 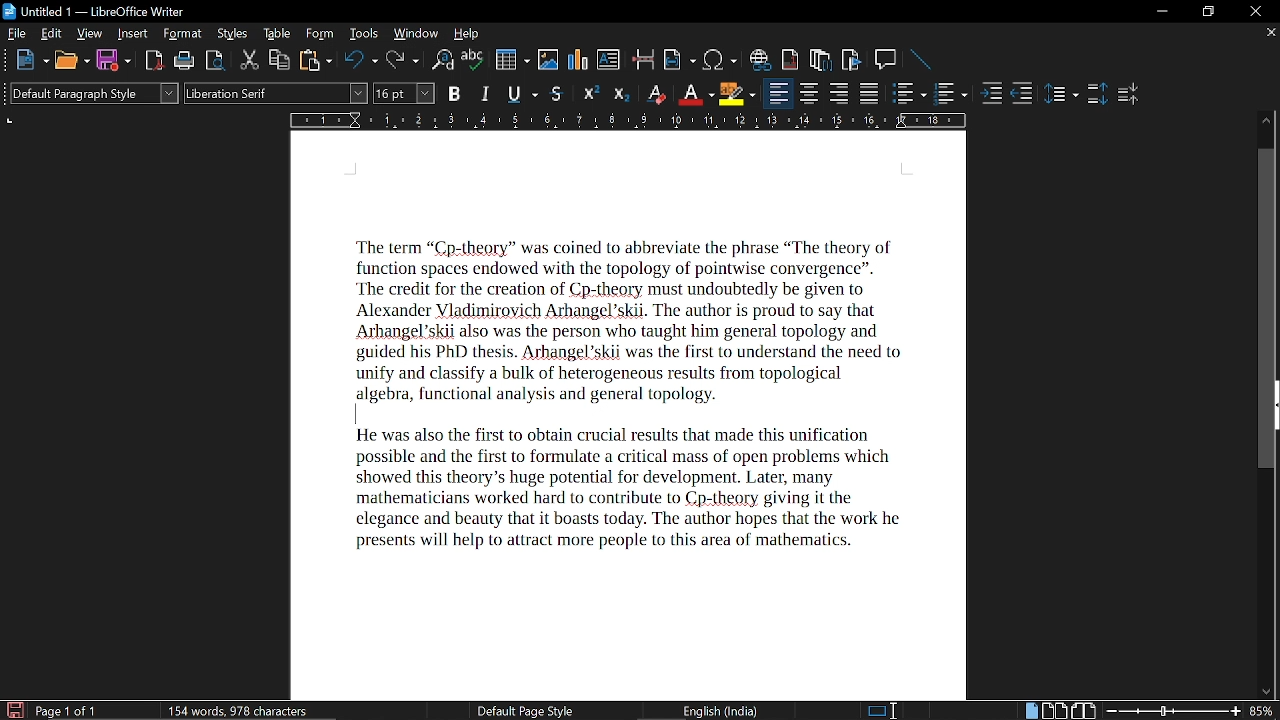 I want to click on Text size, so click(x=403, y=92).